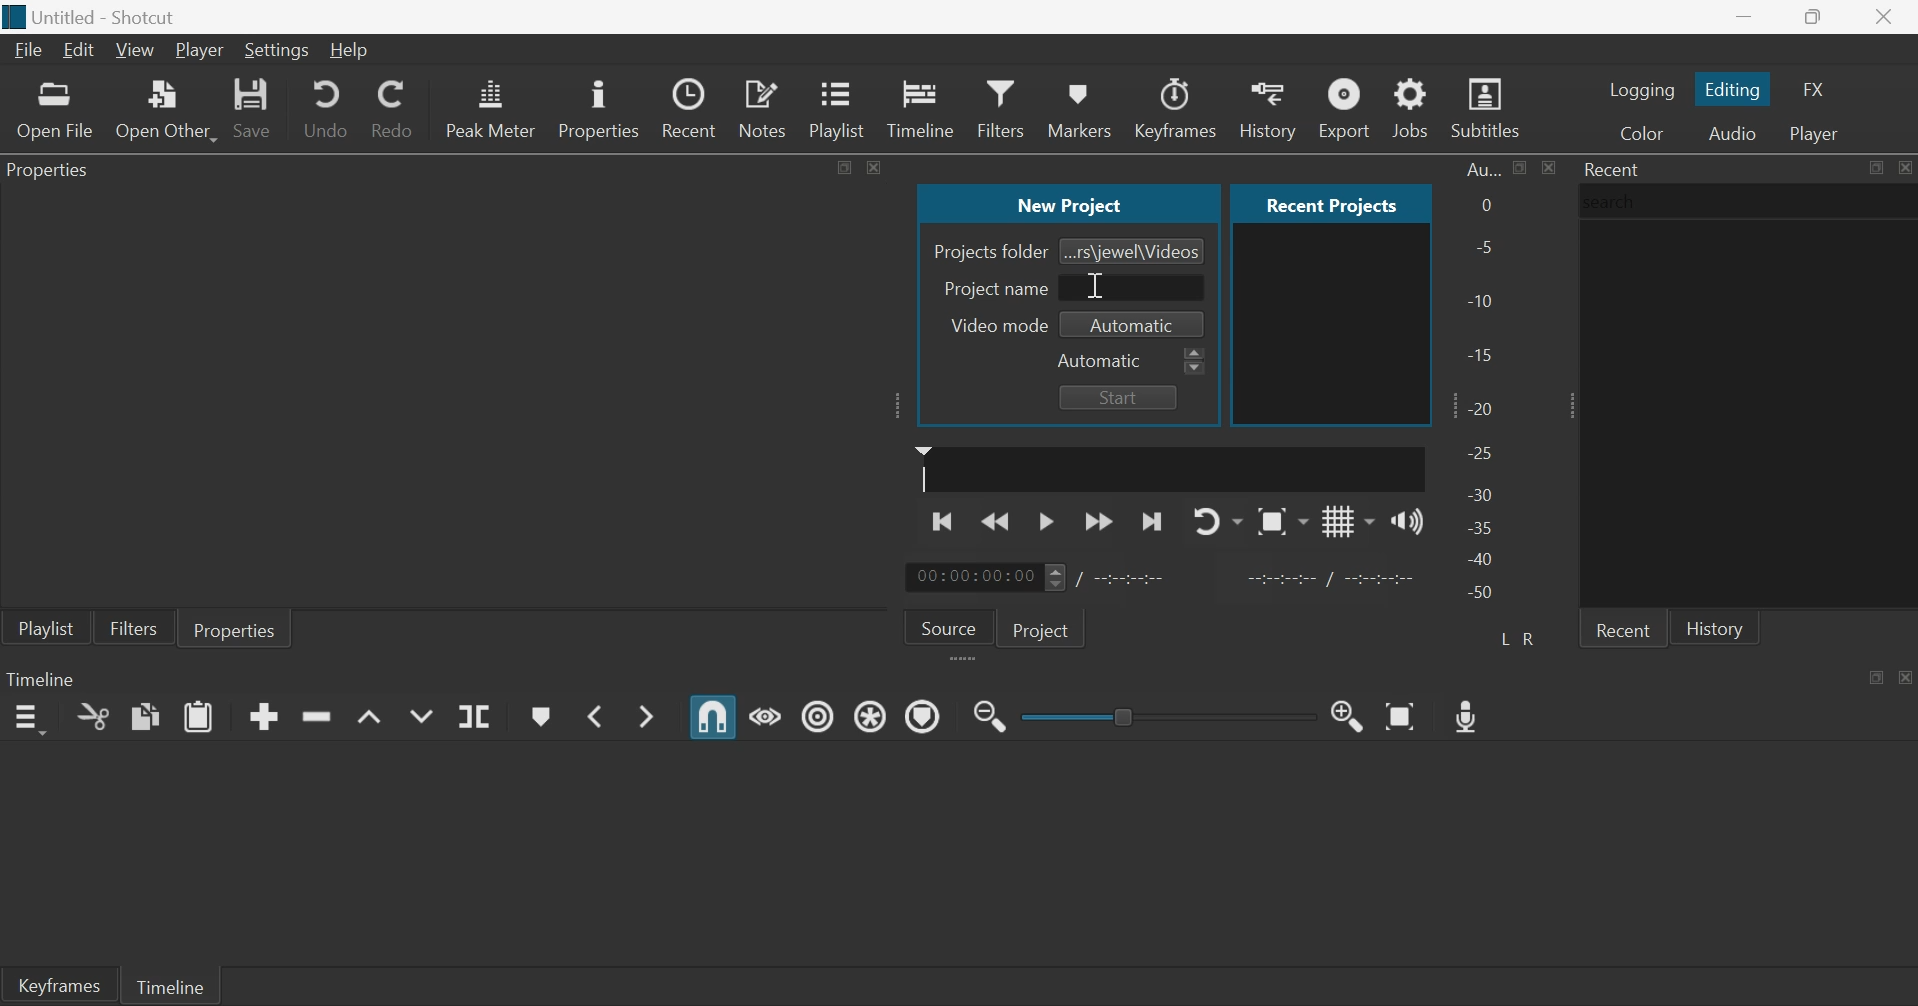 Image resolution: width=1918 pixels, height=1006 pixels. What do you see at coordinates (1735, 89) in the screenshot?
I see `Switch to the Editing layout` at bounding box center [1735, 89].